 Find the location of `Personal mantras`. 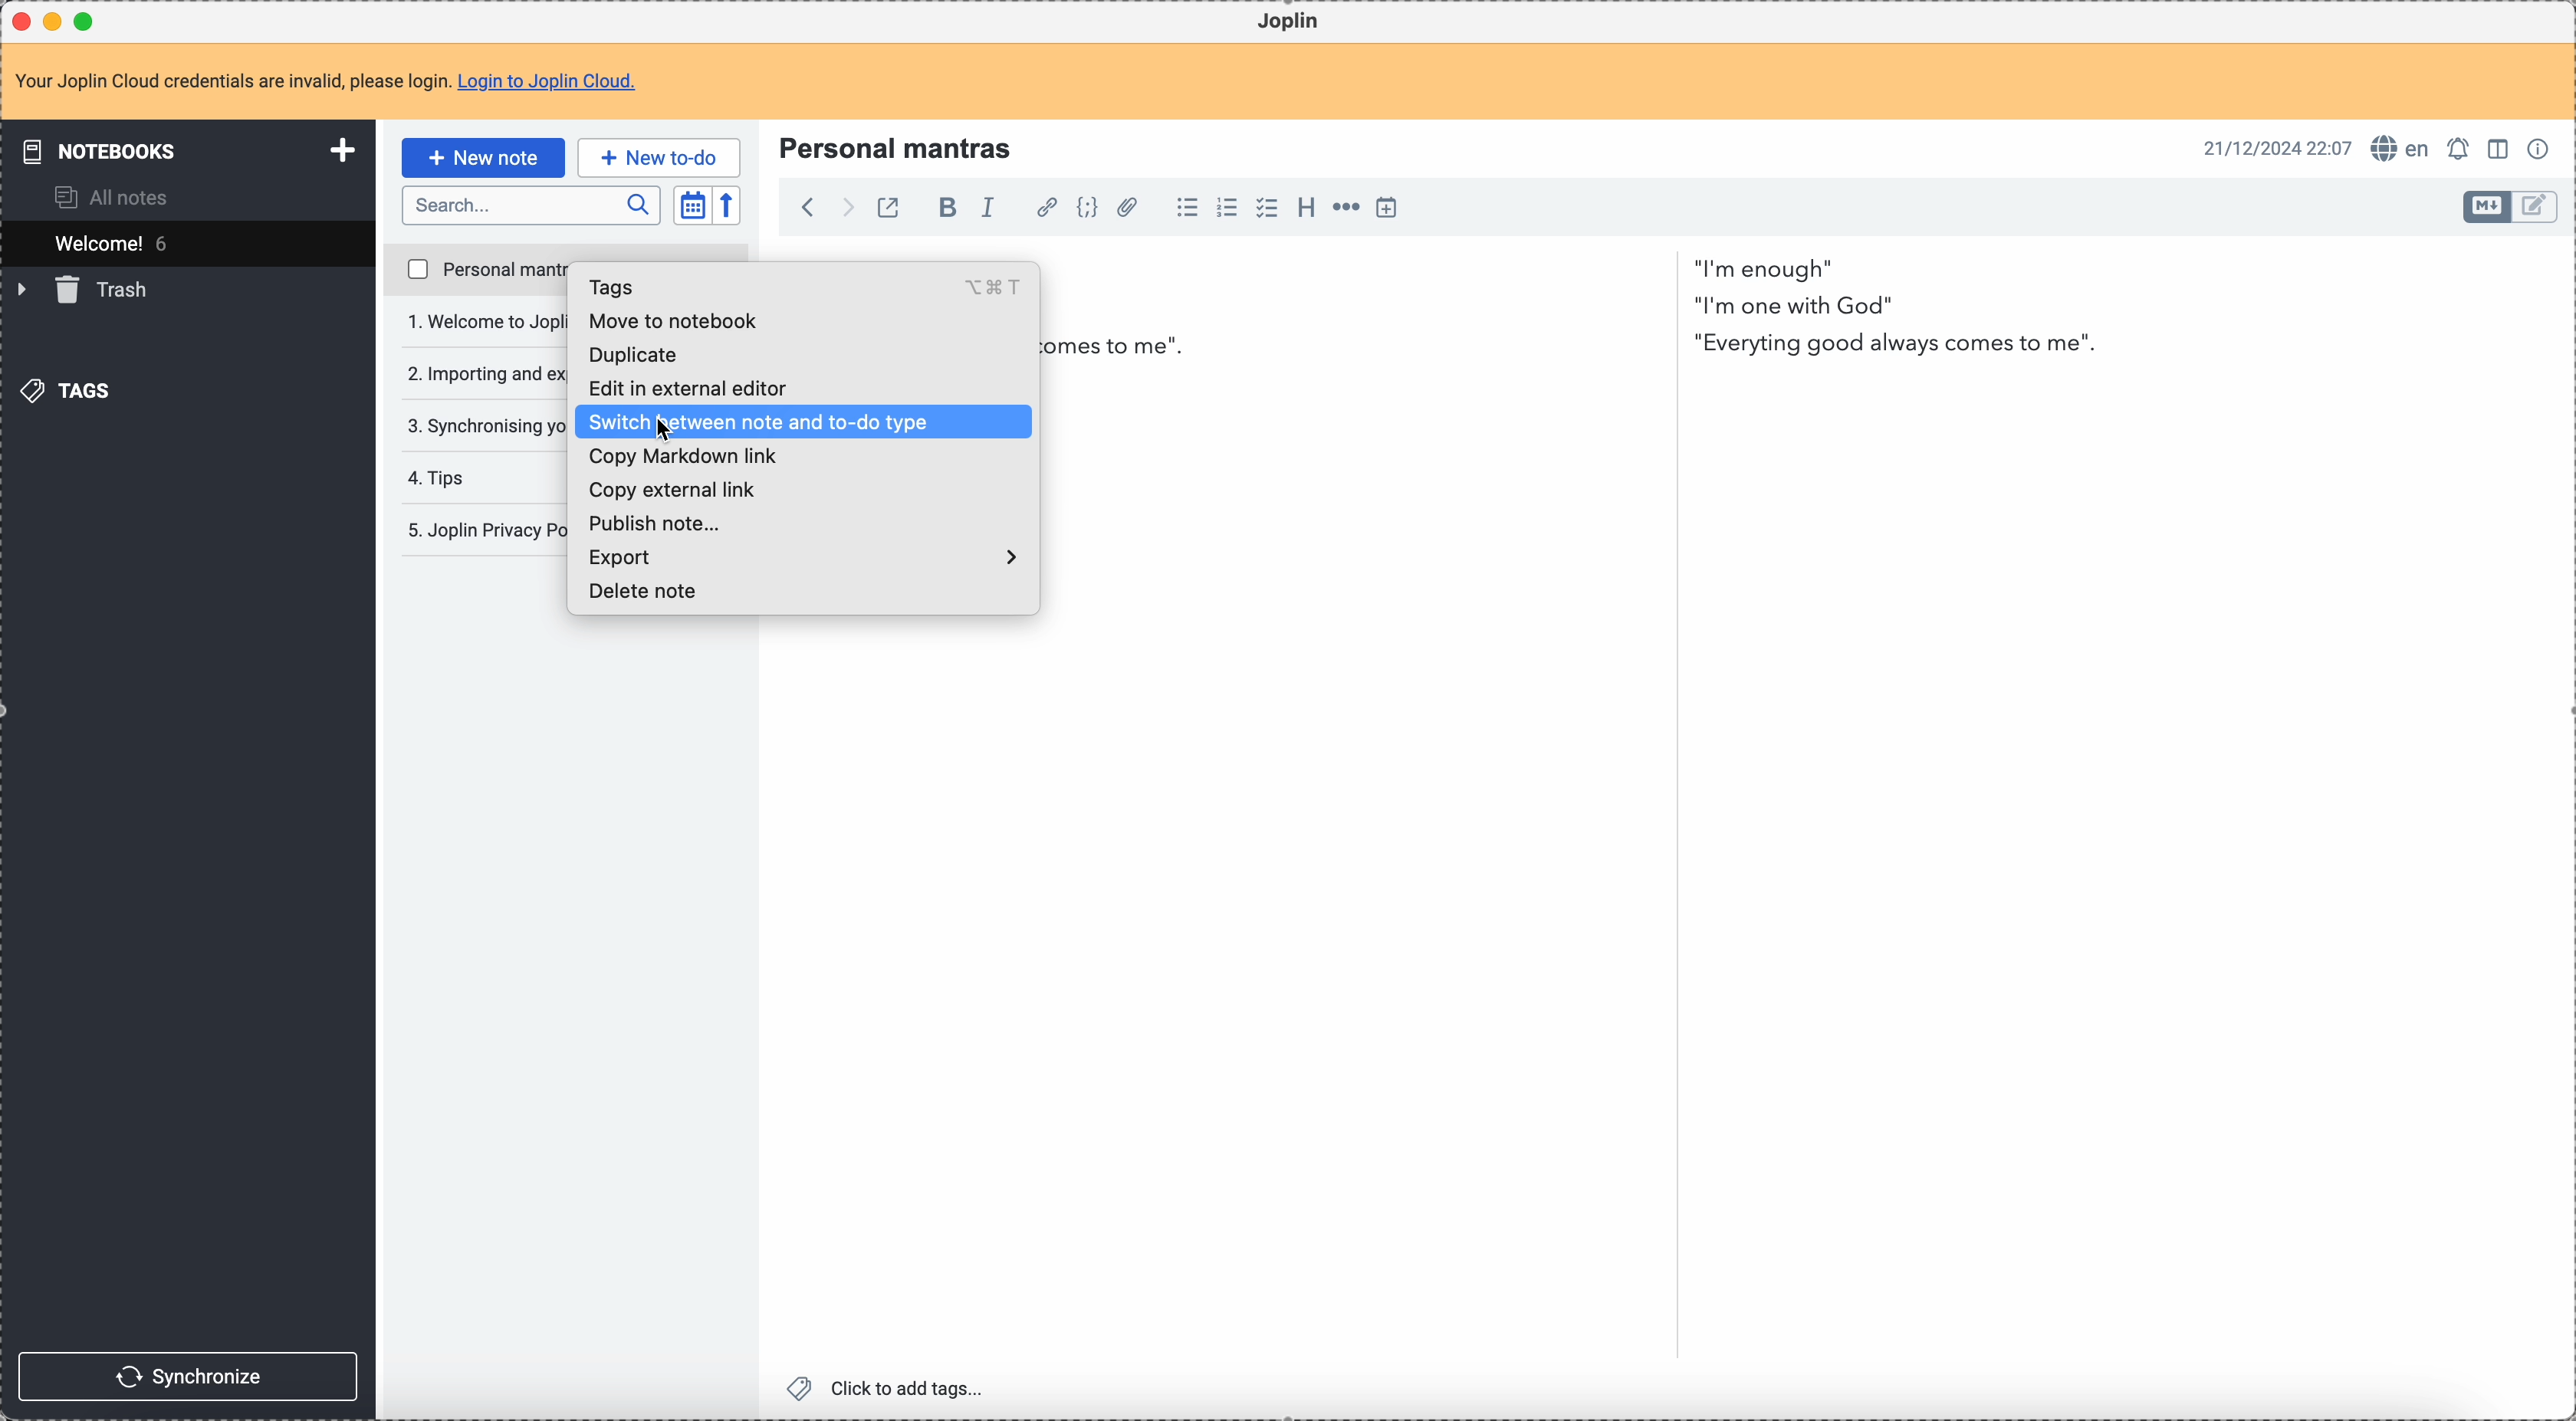

Personal mantras is located at coordinates (896, 149).